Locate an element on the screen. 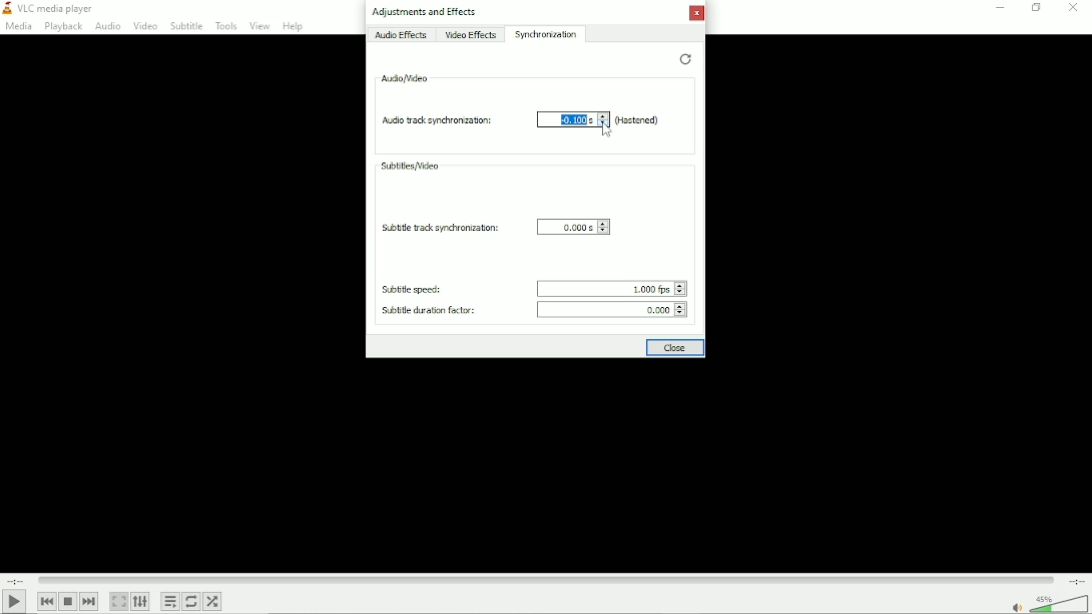  Tools is located at coordinates (225, 25).